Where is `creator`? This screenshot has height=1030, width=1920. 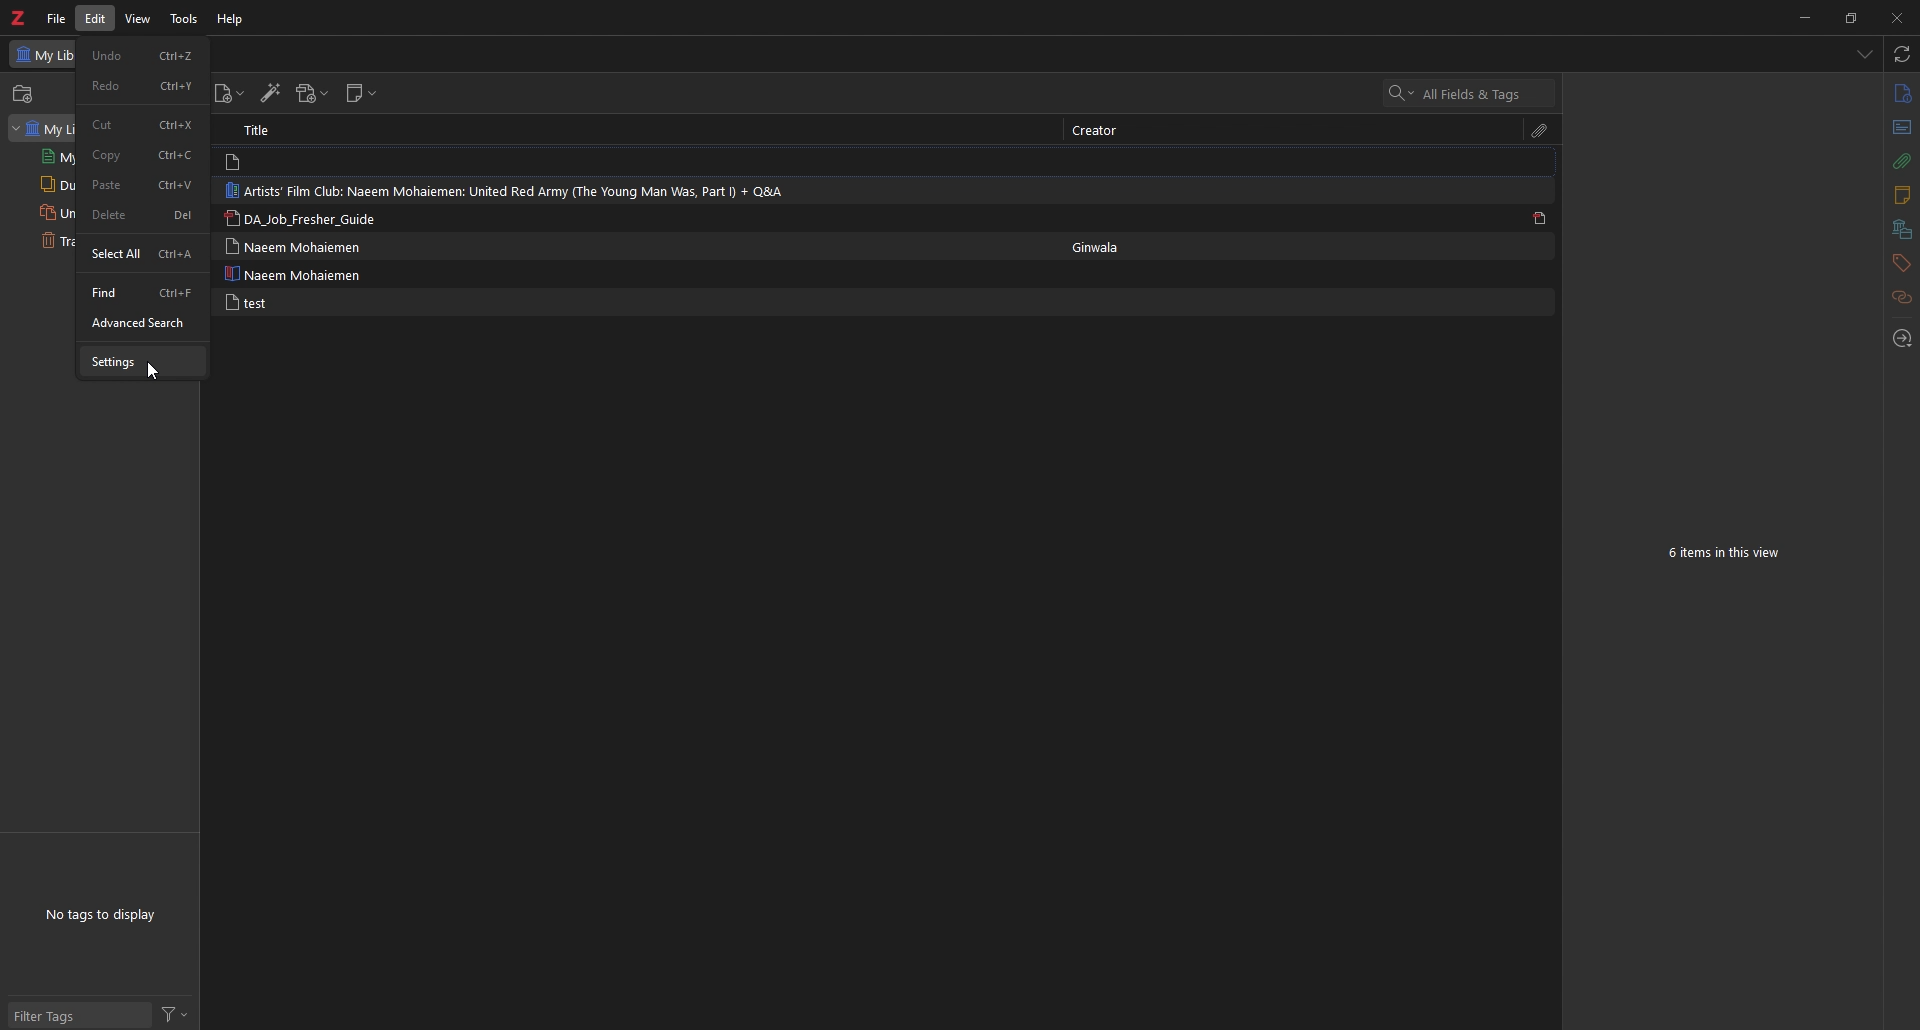
creator is located at coordinates (1096, 131).